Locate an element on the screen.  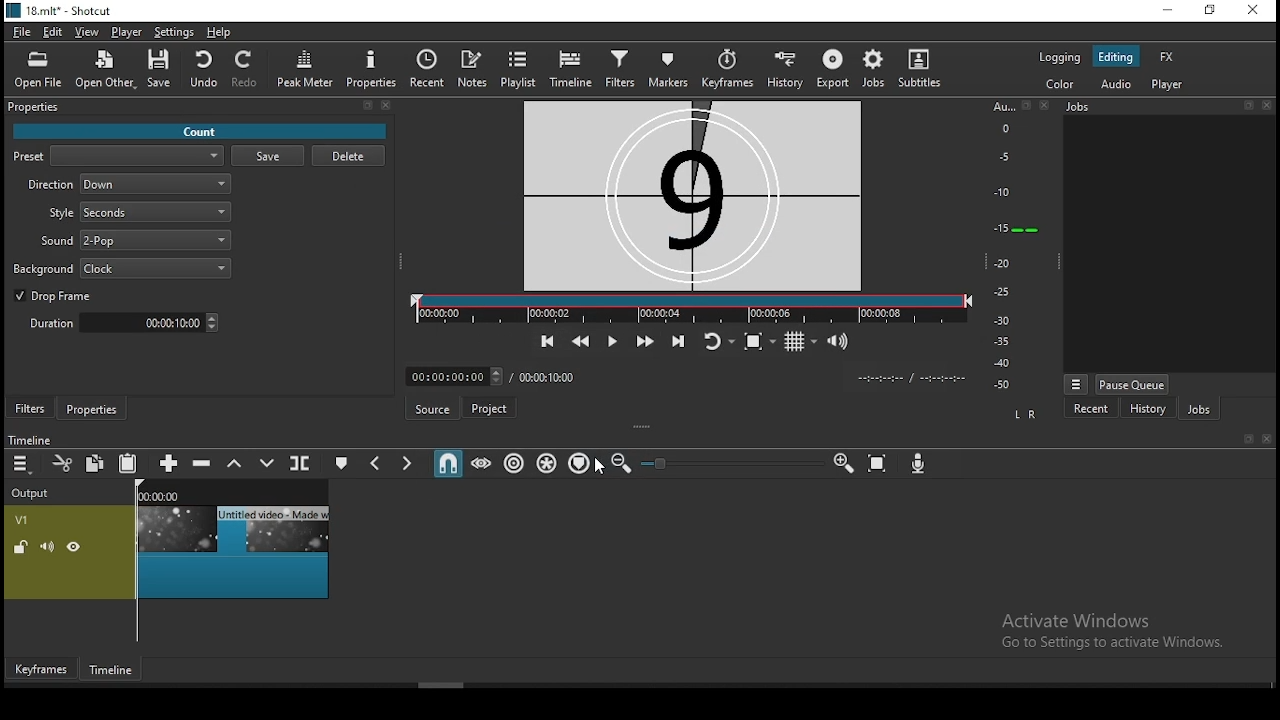
18.mit* - Shotcut is located at coordinates (58, 10).